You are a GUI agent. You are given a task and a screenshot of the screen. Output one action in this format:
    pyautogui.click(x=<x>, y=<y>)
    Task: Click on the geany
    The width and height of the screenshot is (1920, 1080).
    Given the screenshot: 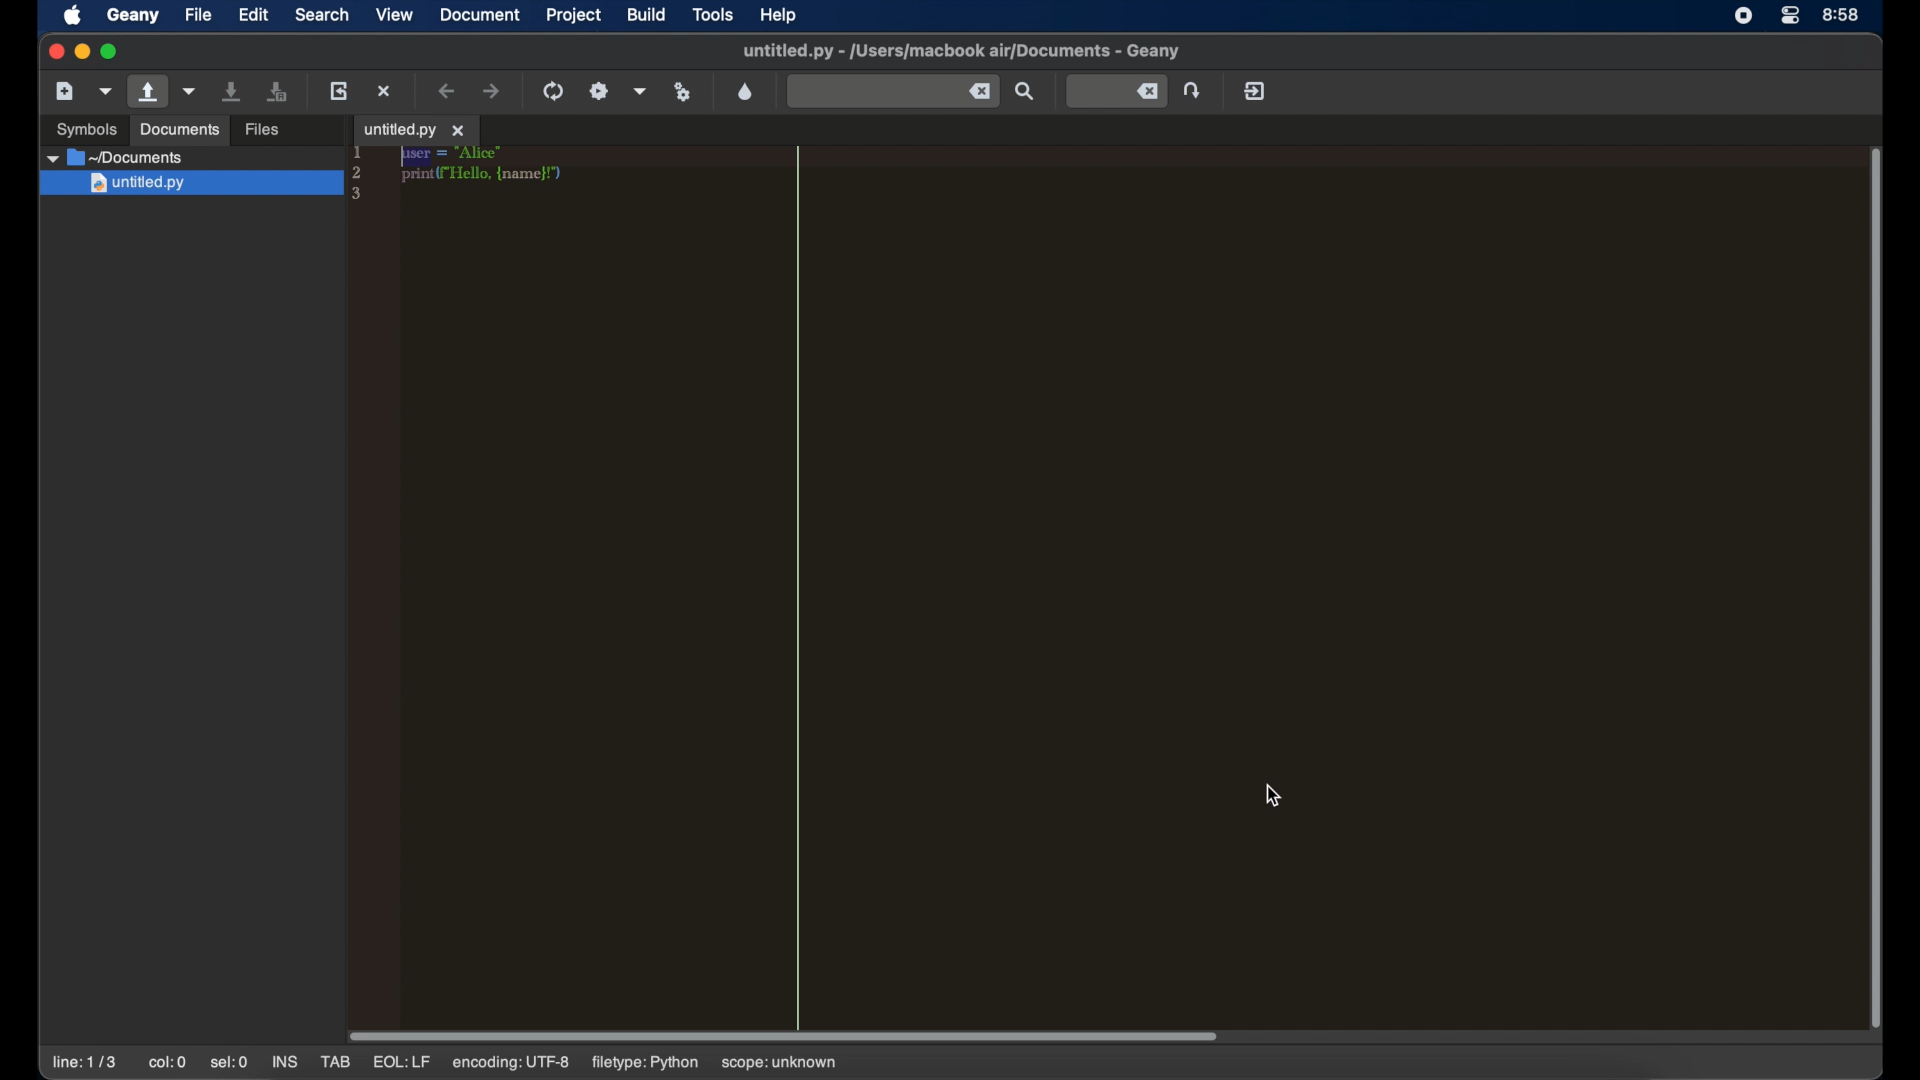 What is the action you would take?
    pyautogui.click(x=131, y=16)
    